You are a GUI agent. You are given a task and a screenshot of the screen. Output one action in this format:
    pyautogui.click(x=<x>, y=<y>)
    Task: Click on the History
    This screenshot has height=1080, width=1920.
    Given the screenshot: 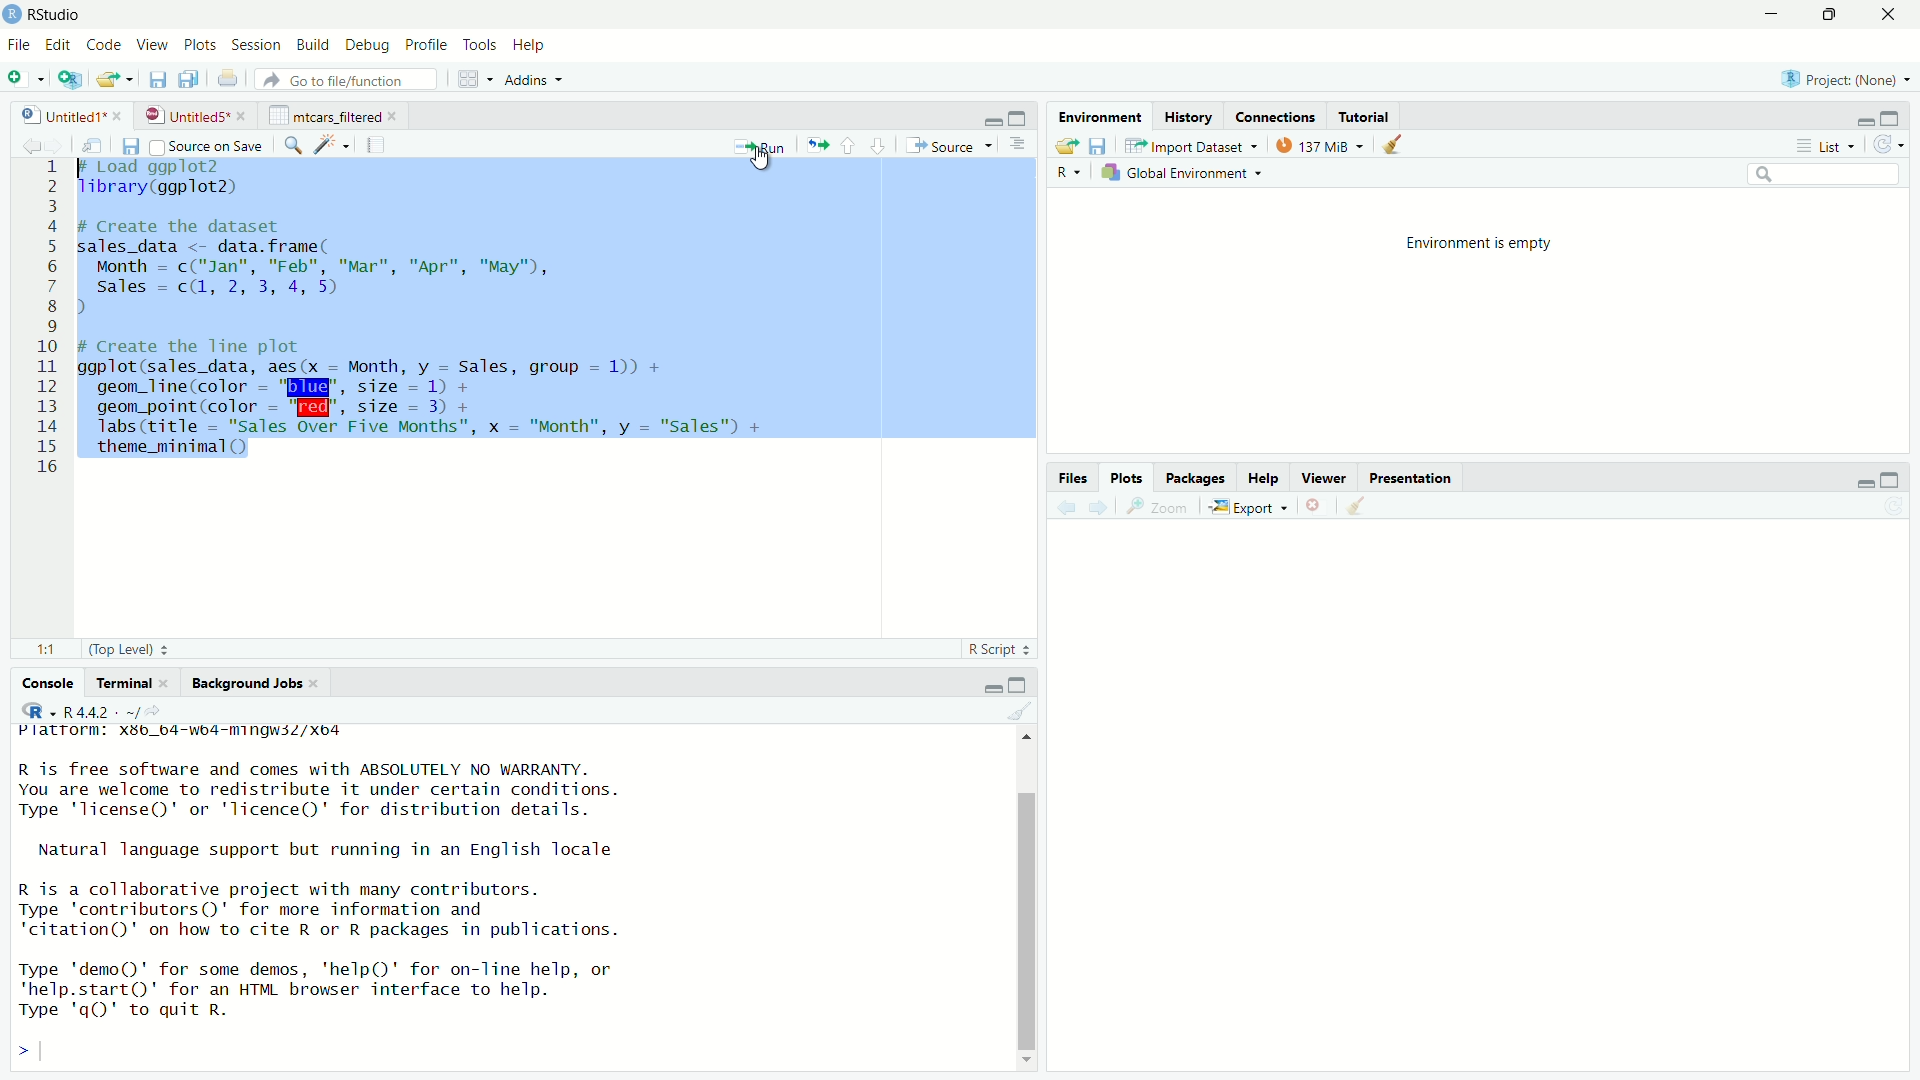 What is the action you would take?
    pyautogui.click(x=1187, y=117)
    